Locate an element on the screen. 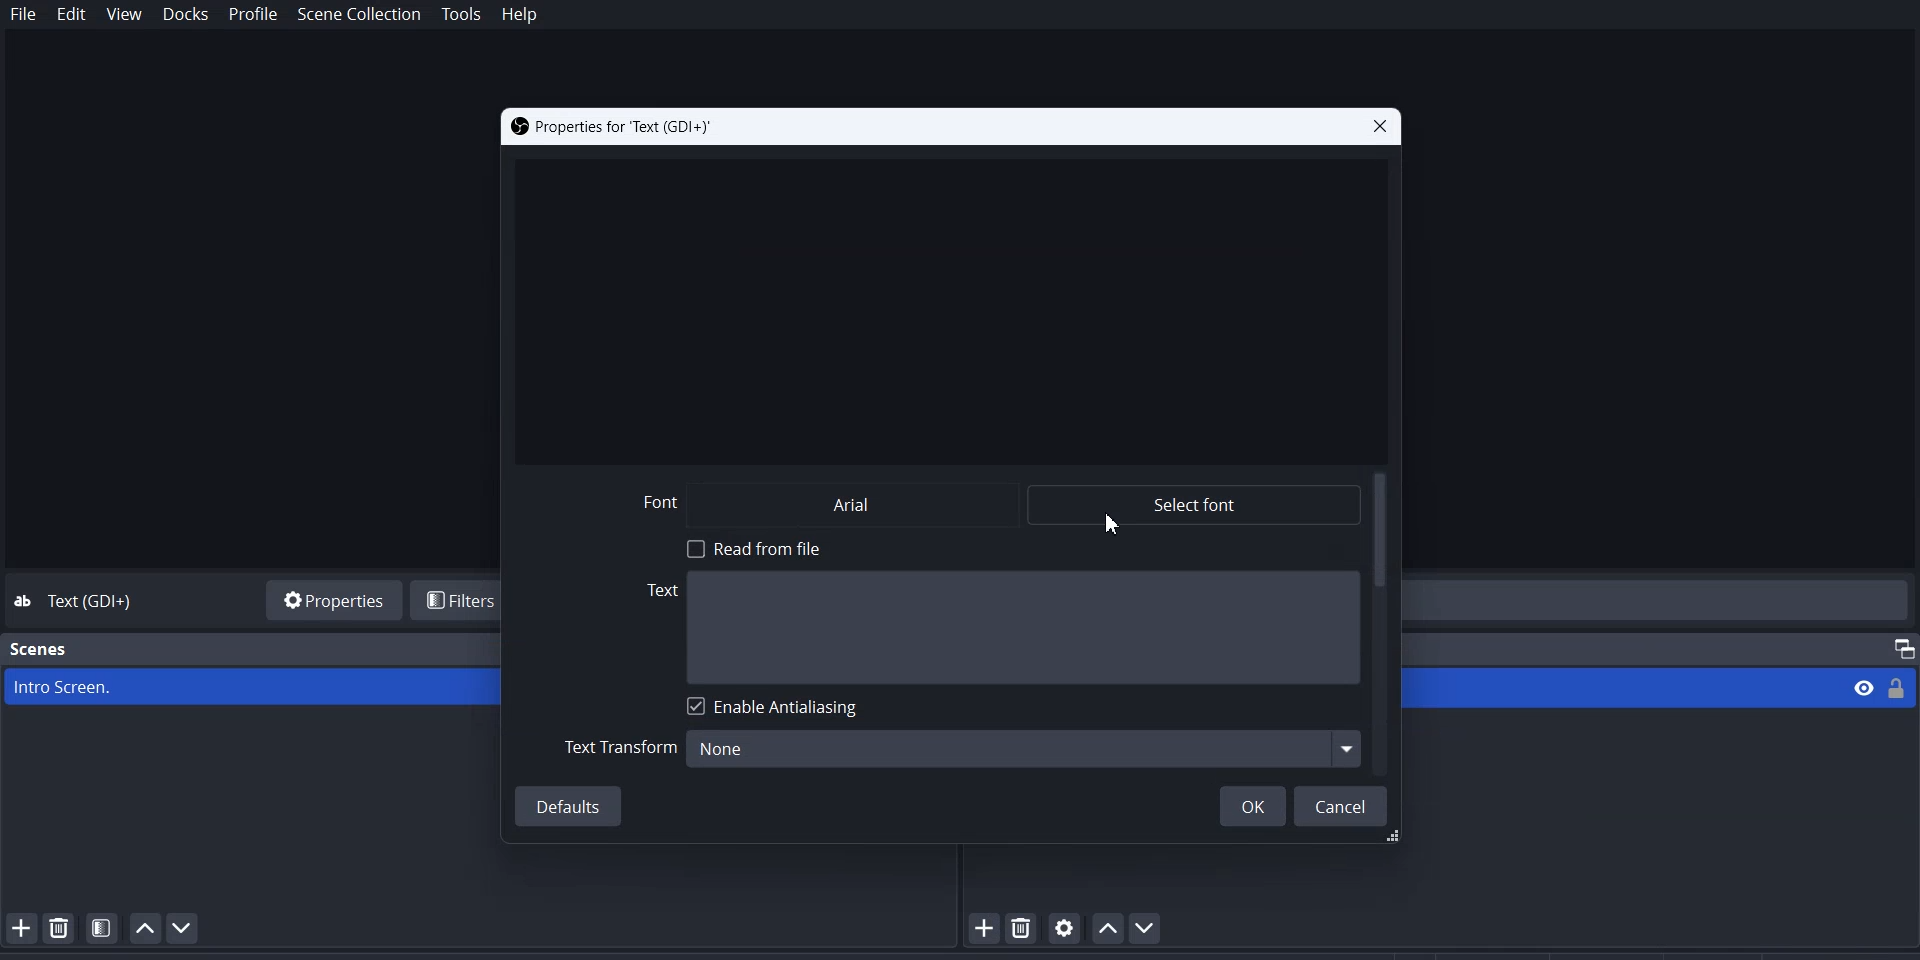 Image resolution: width=1920 pixels, height=960 pixels. Cancel is located at coordinates (1343, 805).